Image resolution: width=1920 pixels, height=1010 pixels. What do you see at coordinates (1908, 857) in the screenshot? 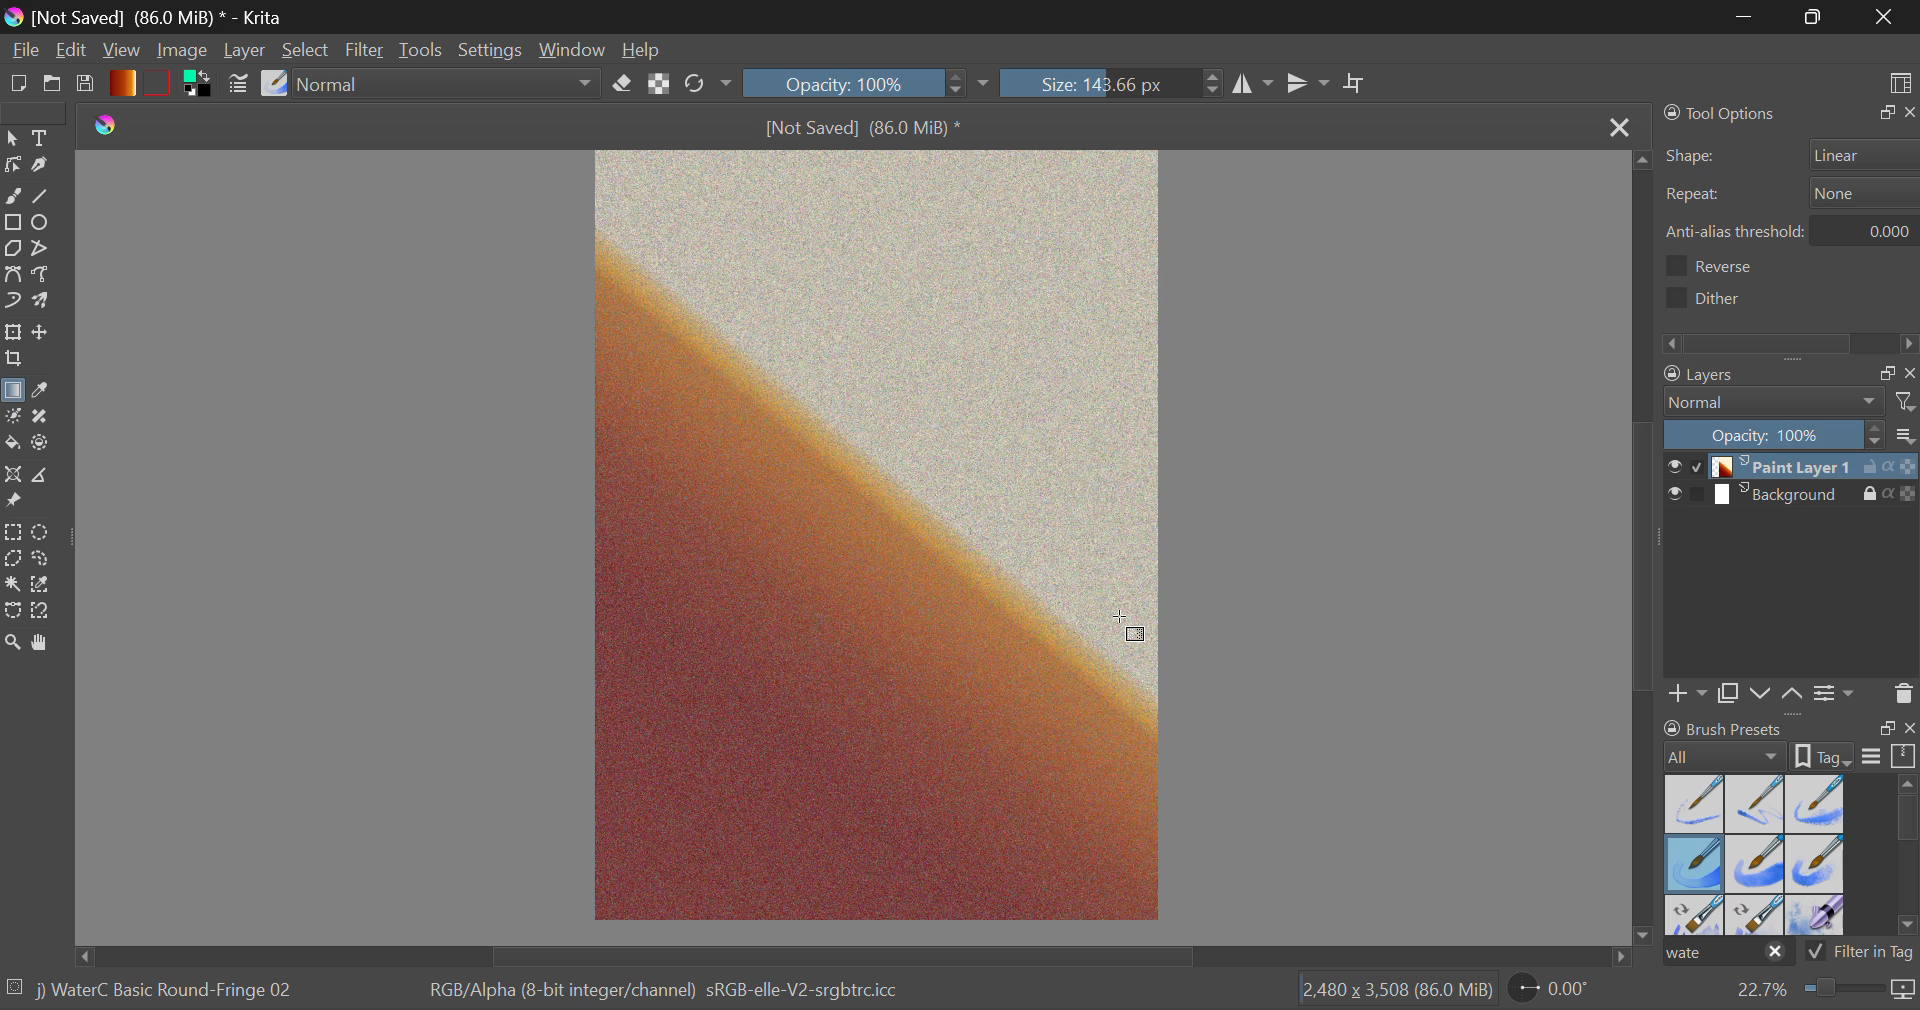
I see `horizontal scroll bar` at bounding box center [1908, 857].